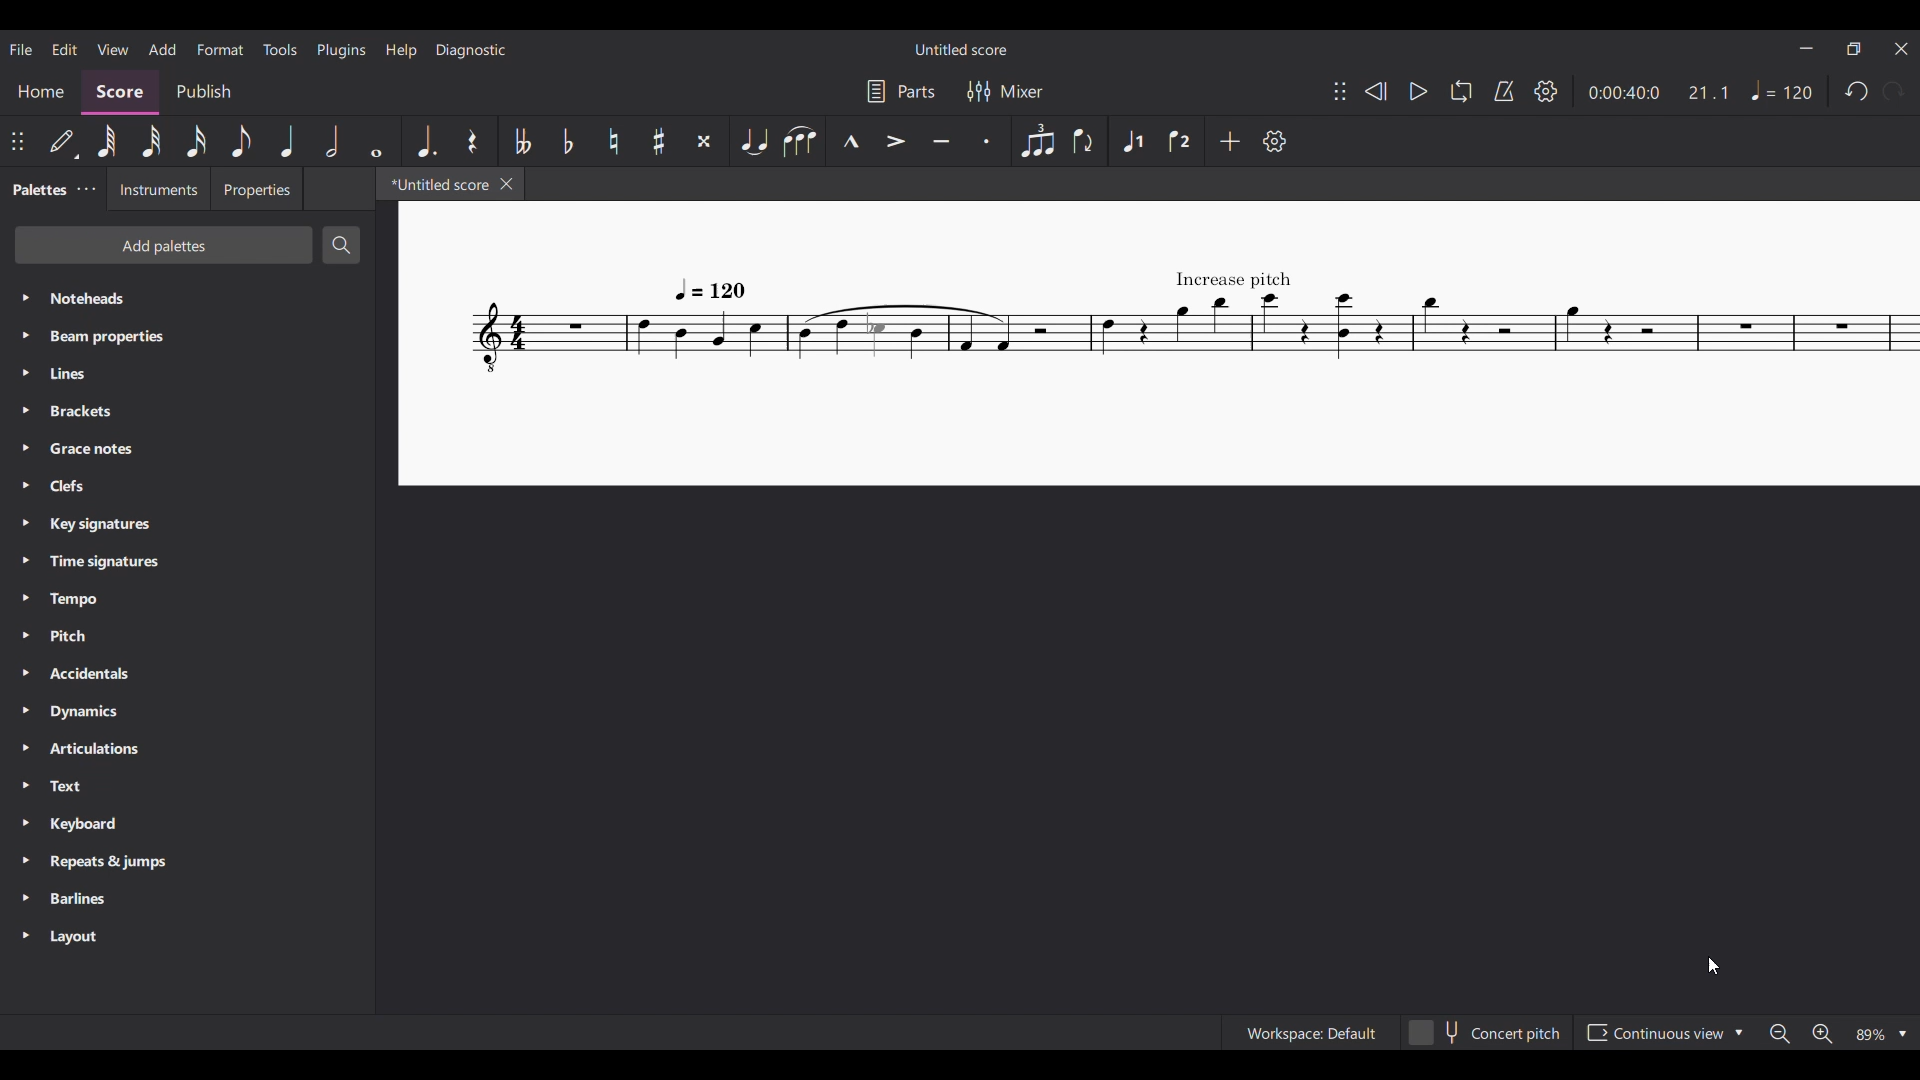 This screenshot has width=1920, height=1080. I want to click on Whole note, so click(376, 141).